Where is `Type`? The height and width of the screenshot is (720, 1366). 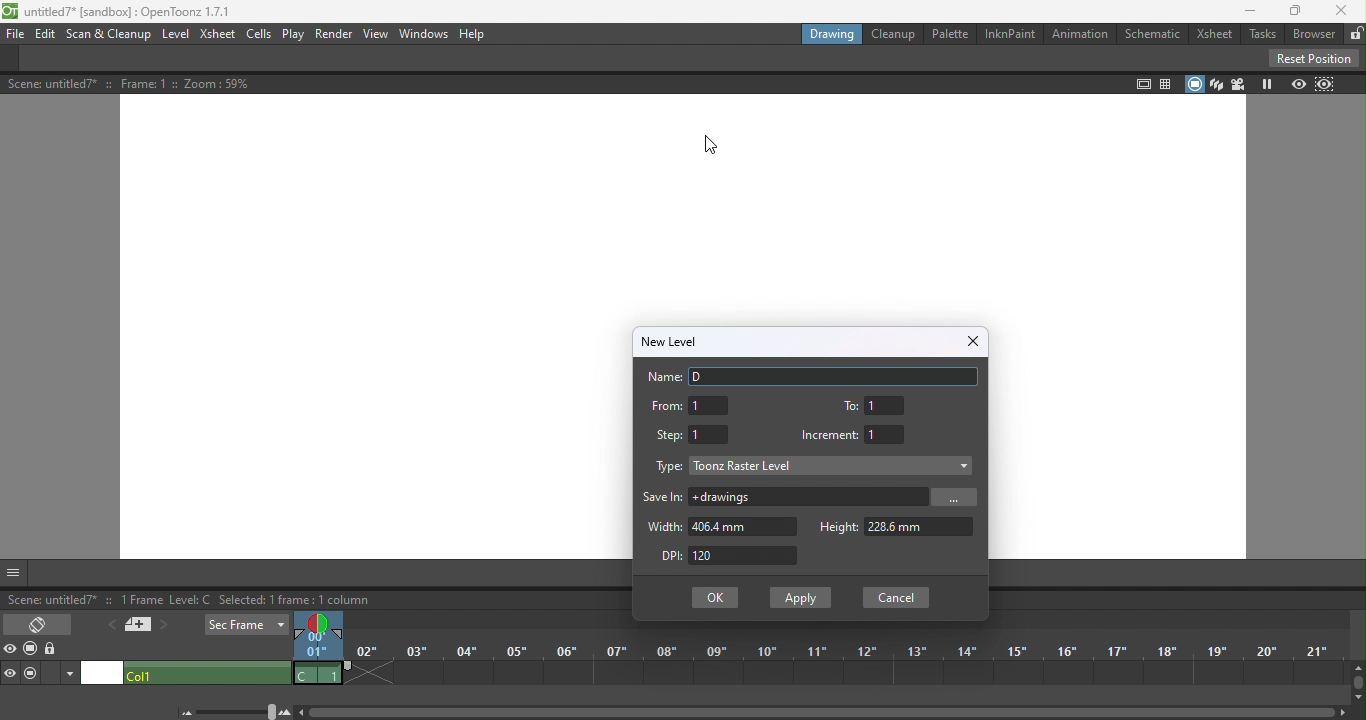 Type is located at coordinates (666, 469).